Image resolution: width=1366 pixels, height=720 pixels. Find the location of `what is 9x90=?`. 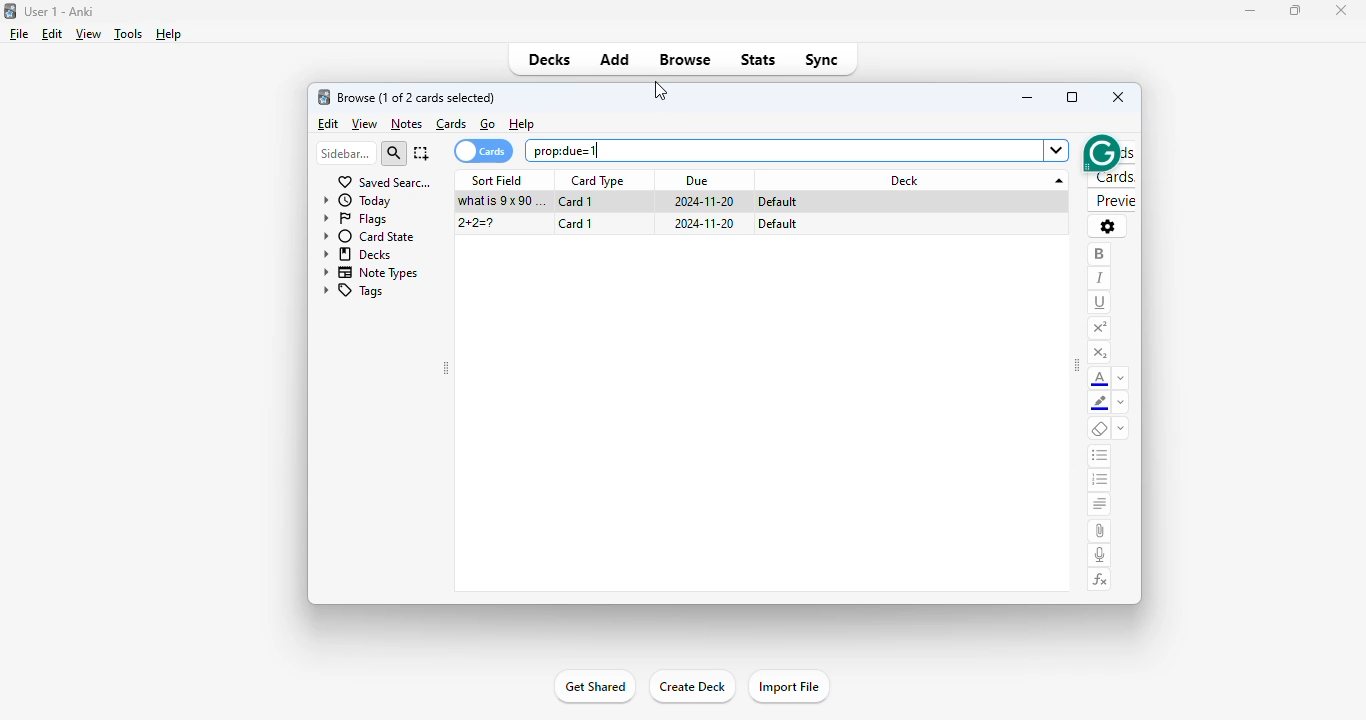

what is 9x90=? is located at coordinates (505, 201).